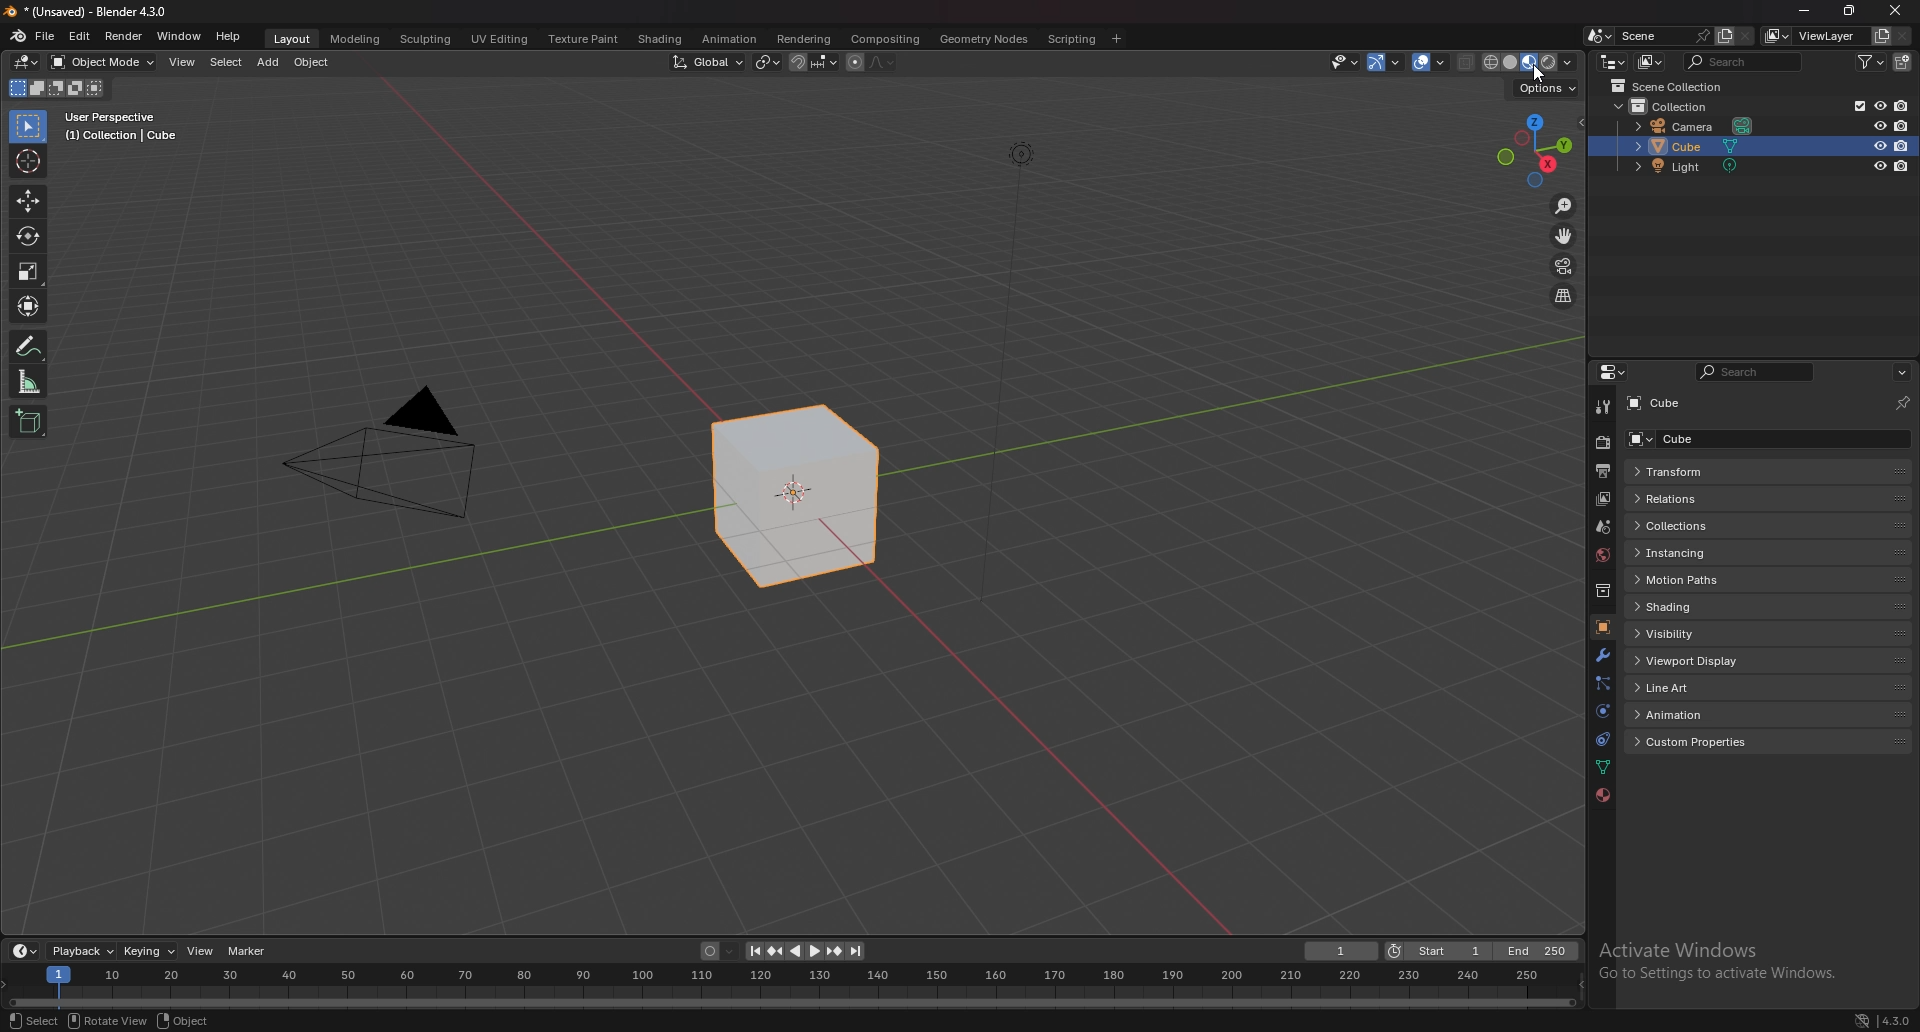 This screenshot has height=1032, width=1920. Describe the element at coordinates (34, 1020) in the screenshot. I see `select` at that location.